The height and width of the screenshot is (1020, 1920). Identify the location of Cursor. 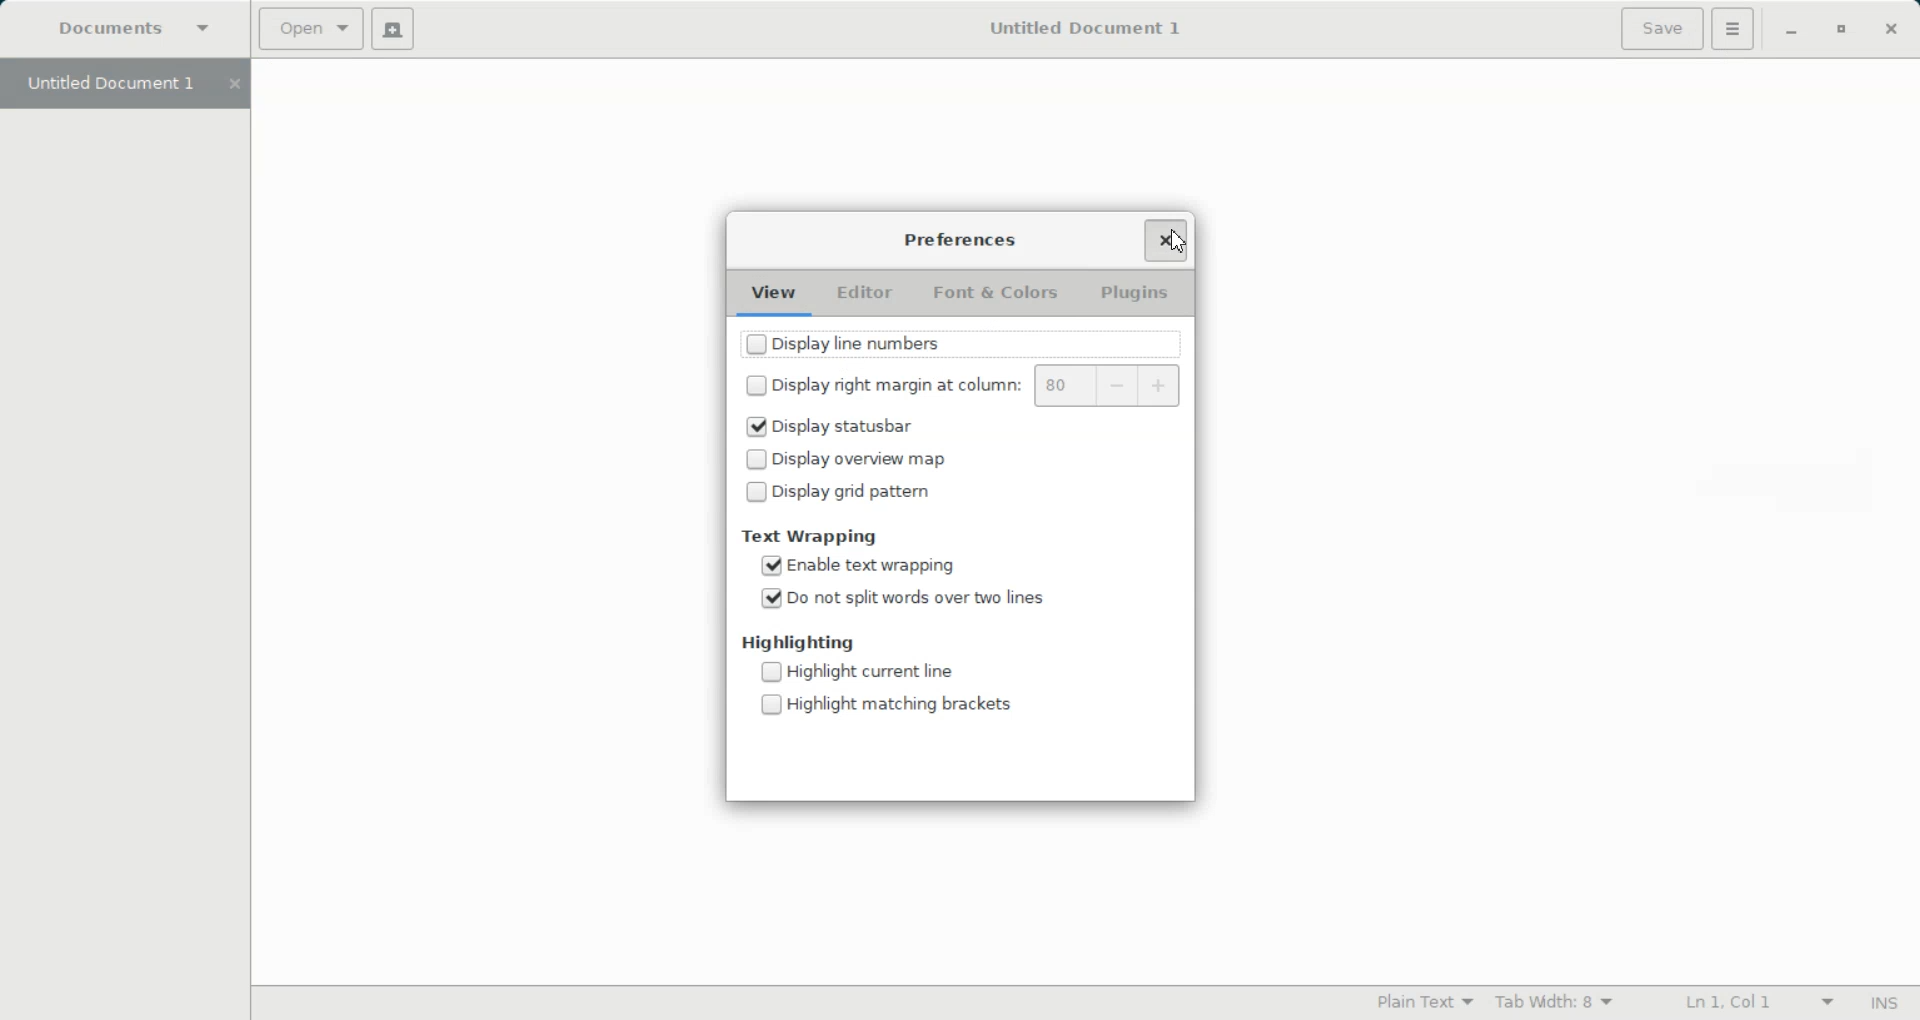
(1175, 242).